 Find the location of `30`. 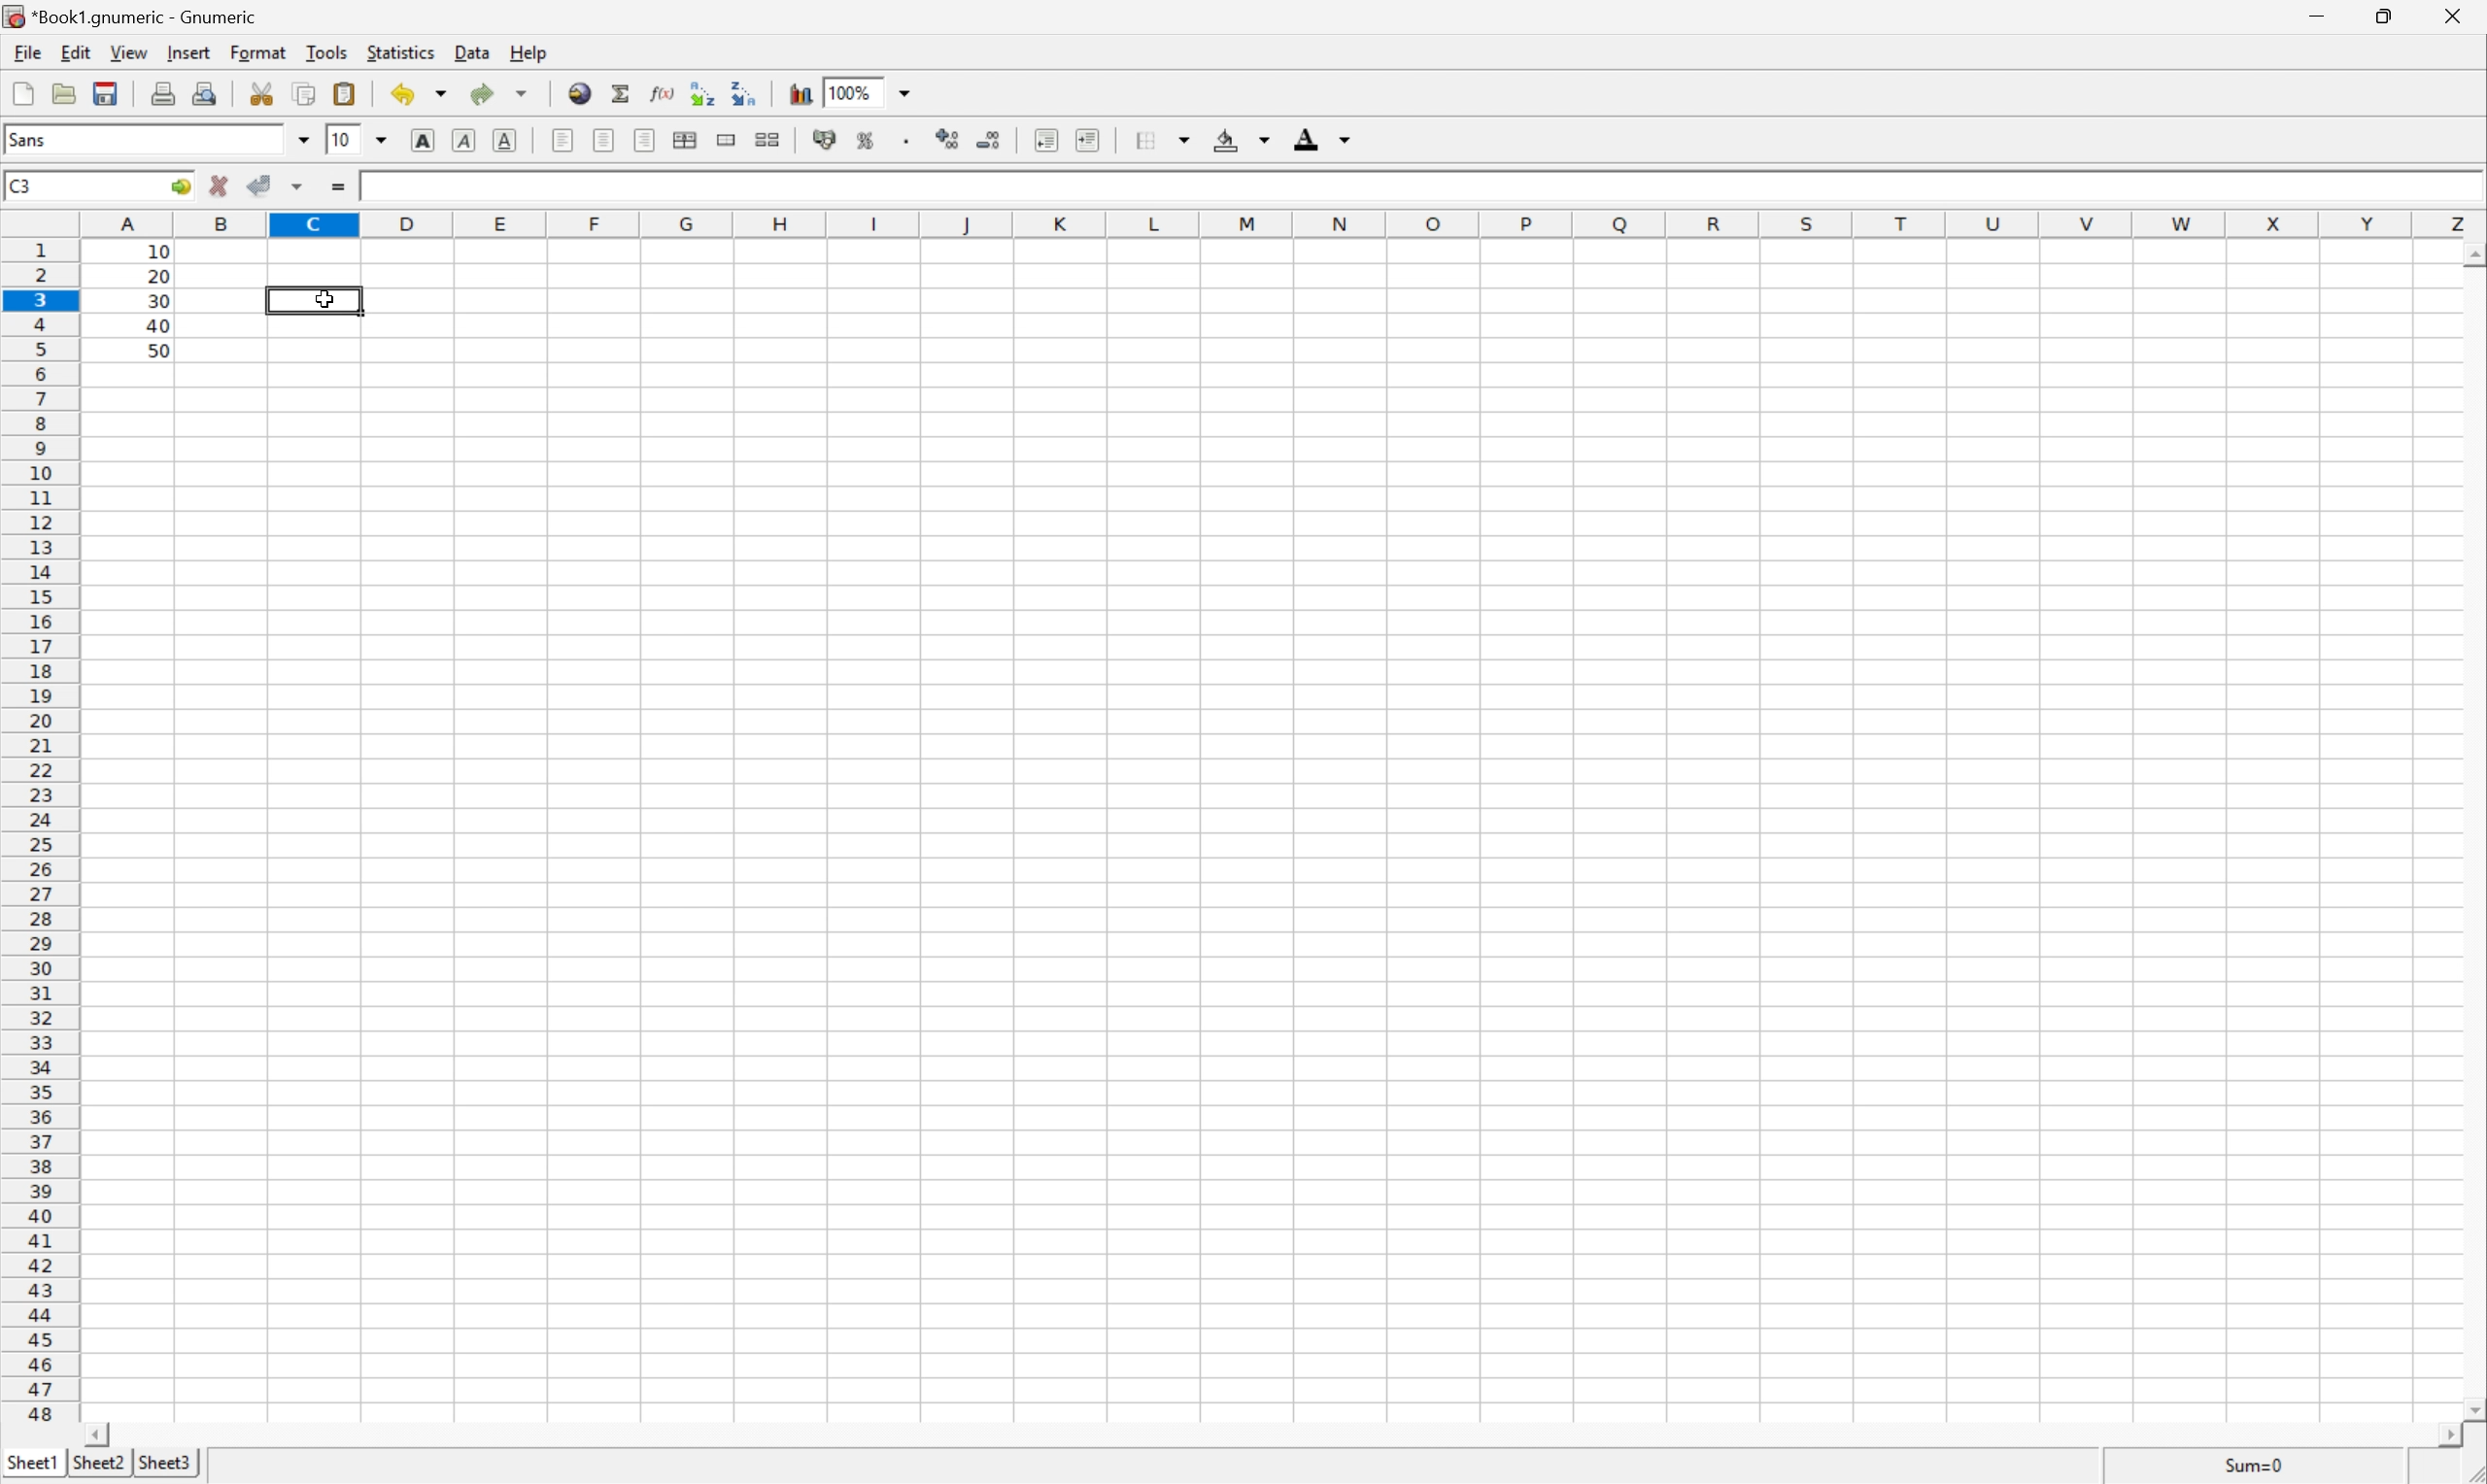

30 is located at coordinates (159, 301).